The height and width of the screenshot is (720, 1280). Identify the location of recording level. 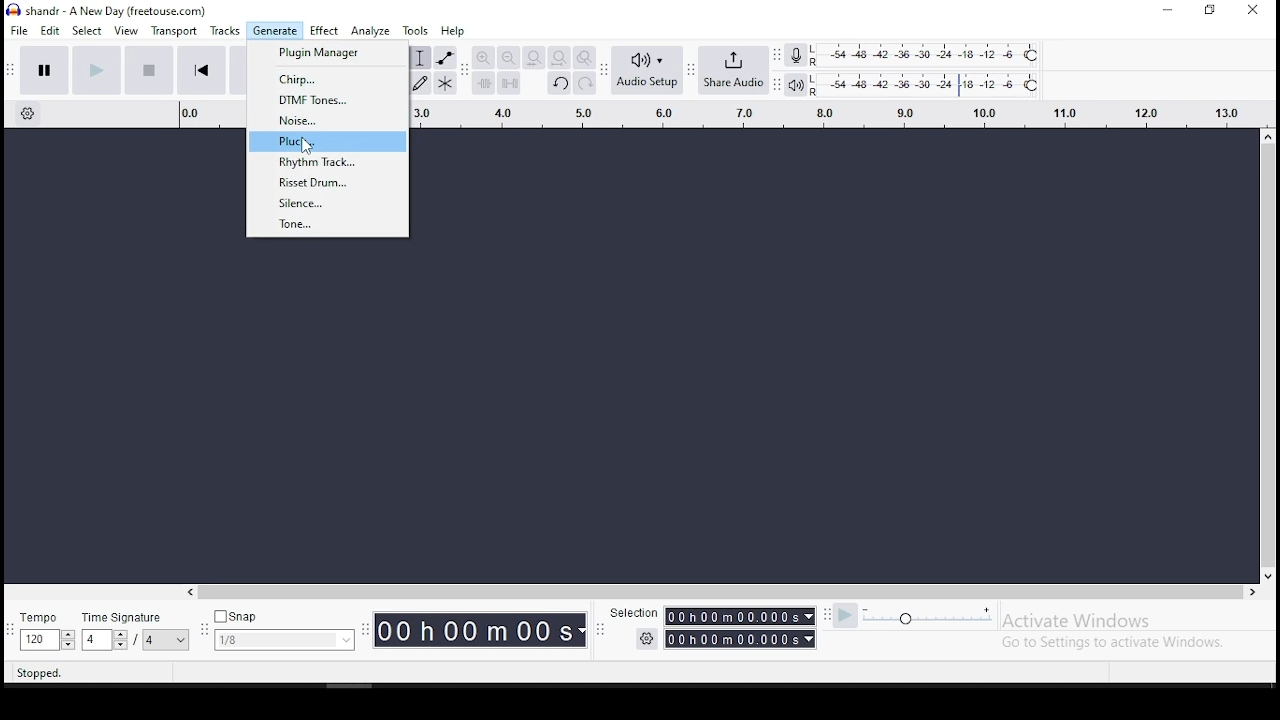
(929, 53).